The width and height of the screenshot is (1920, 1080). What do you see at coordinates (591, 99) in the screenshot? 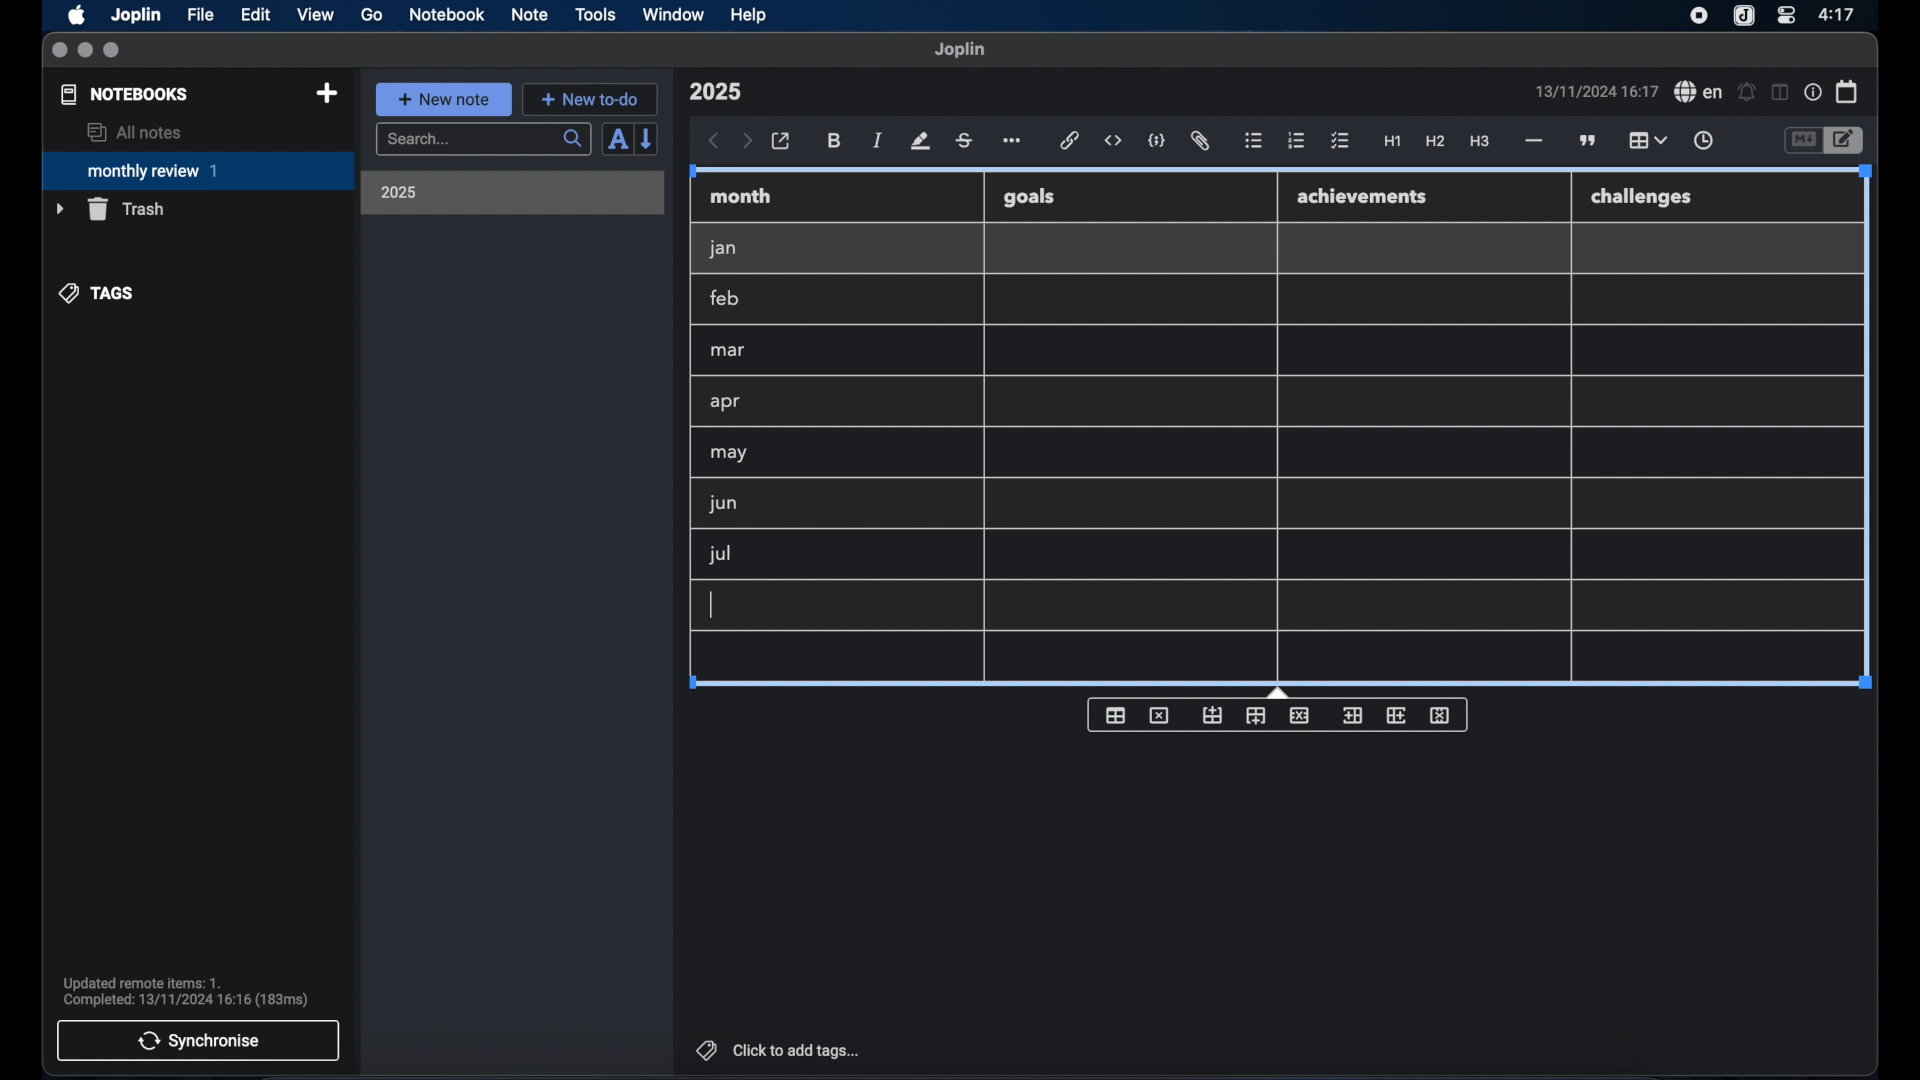
I see `new to-do` at bounding box center [591, 99].